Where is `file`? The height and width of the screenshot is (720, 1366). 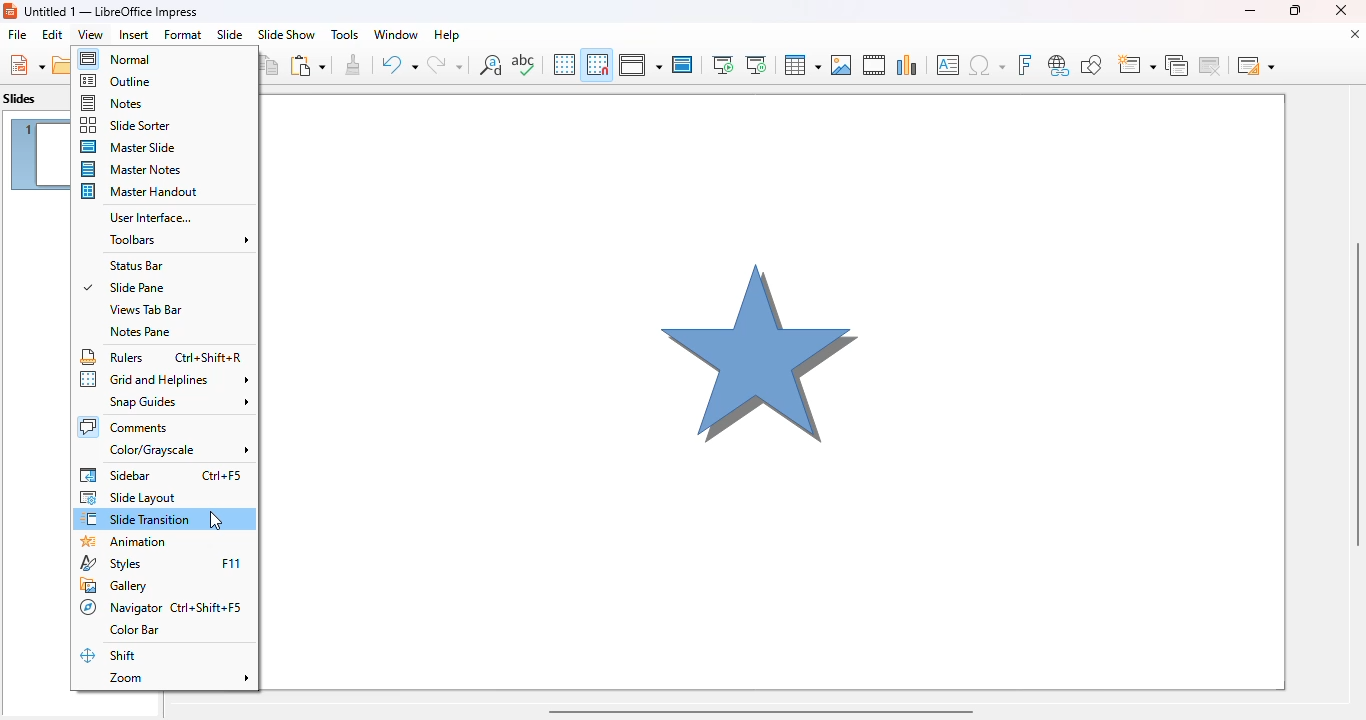
file is located at coordinates (18, 34).